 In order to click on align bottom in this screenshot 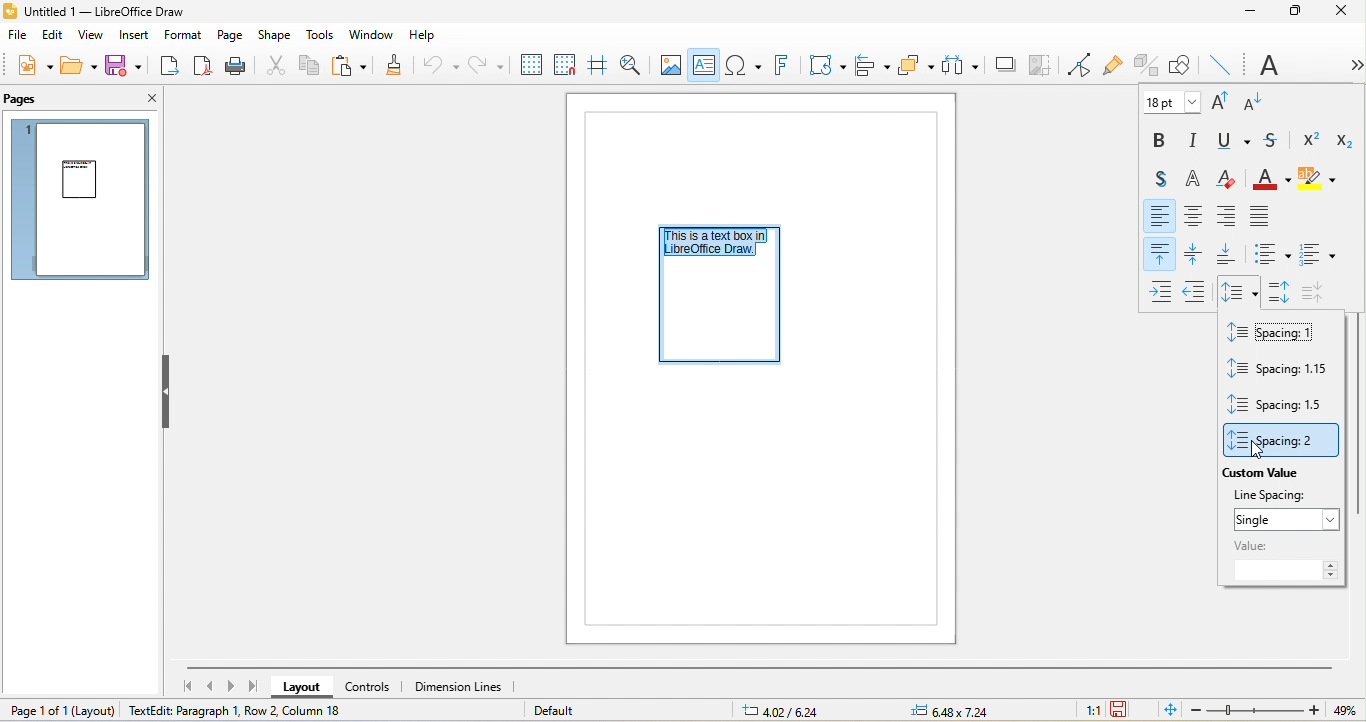, I will do `click(1229, 254)`.